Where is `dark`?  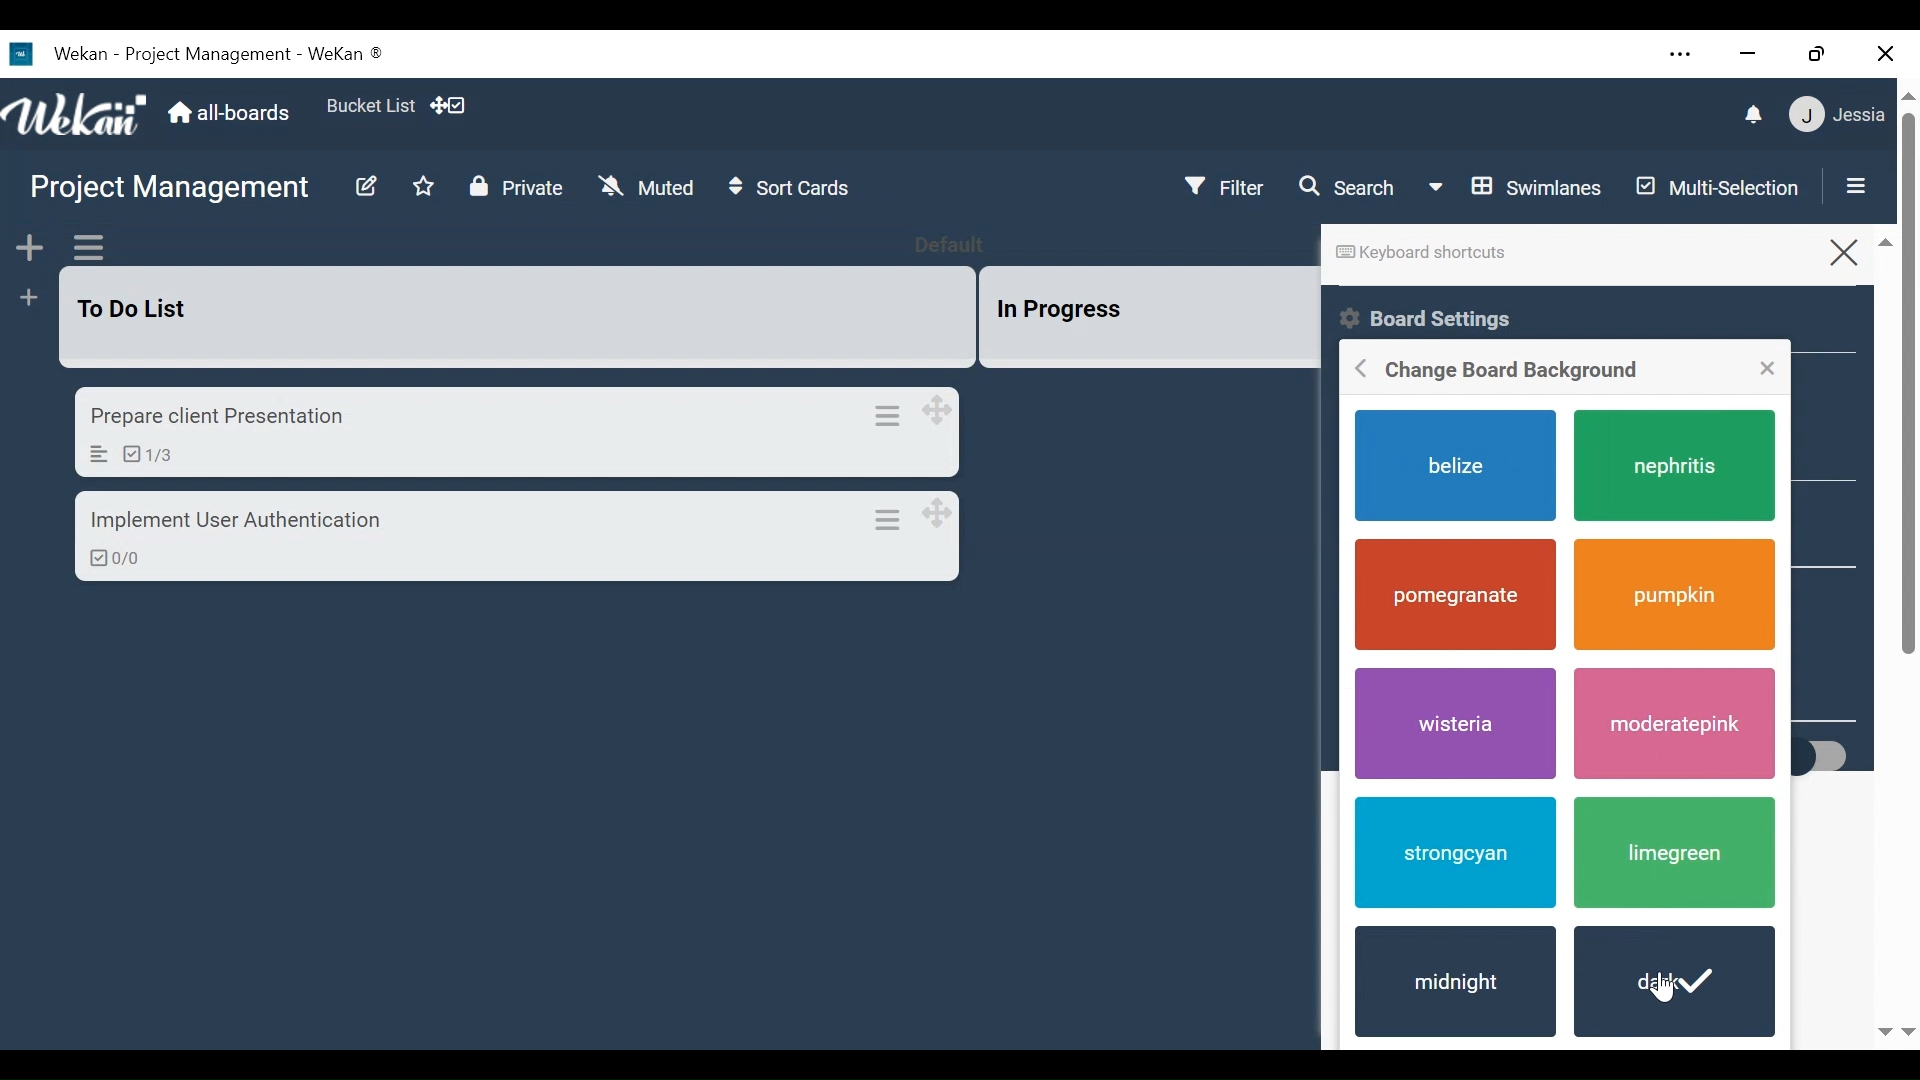
dark is located at coordinates (1671, 980).